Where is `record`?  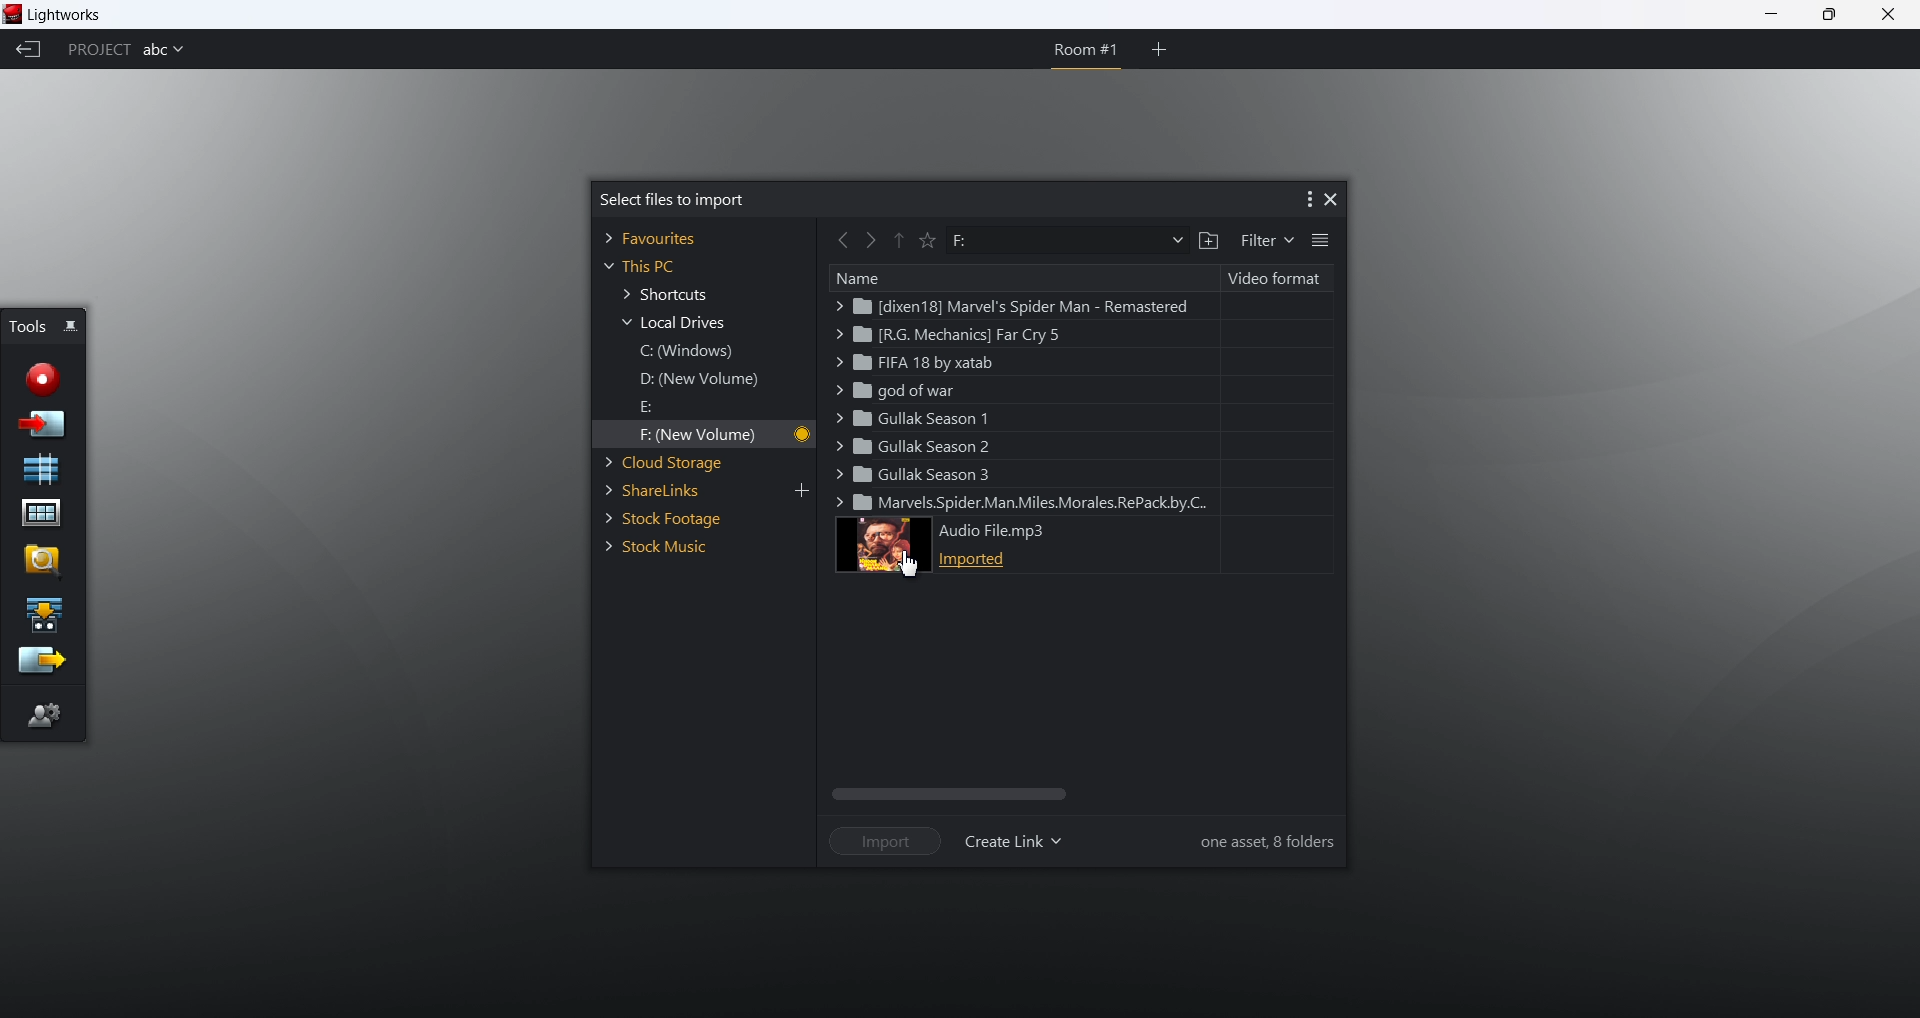
record is located at coordinates (42, 375).